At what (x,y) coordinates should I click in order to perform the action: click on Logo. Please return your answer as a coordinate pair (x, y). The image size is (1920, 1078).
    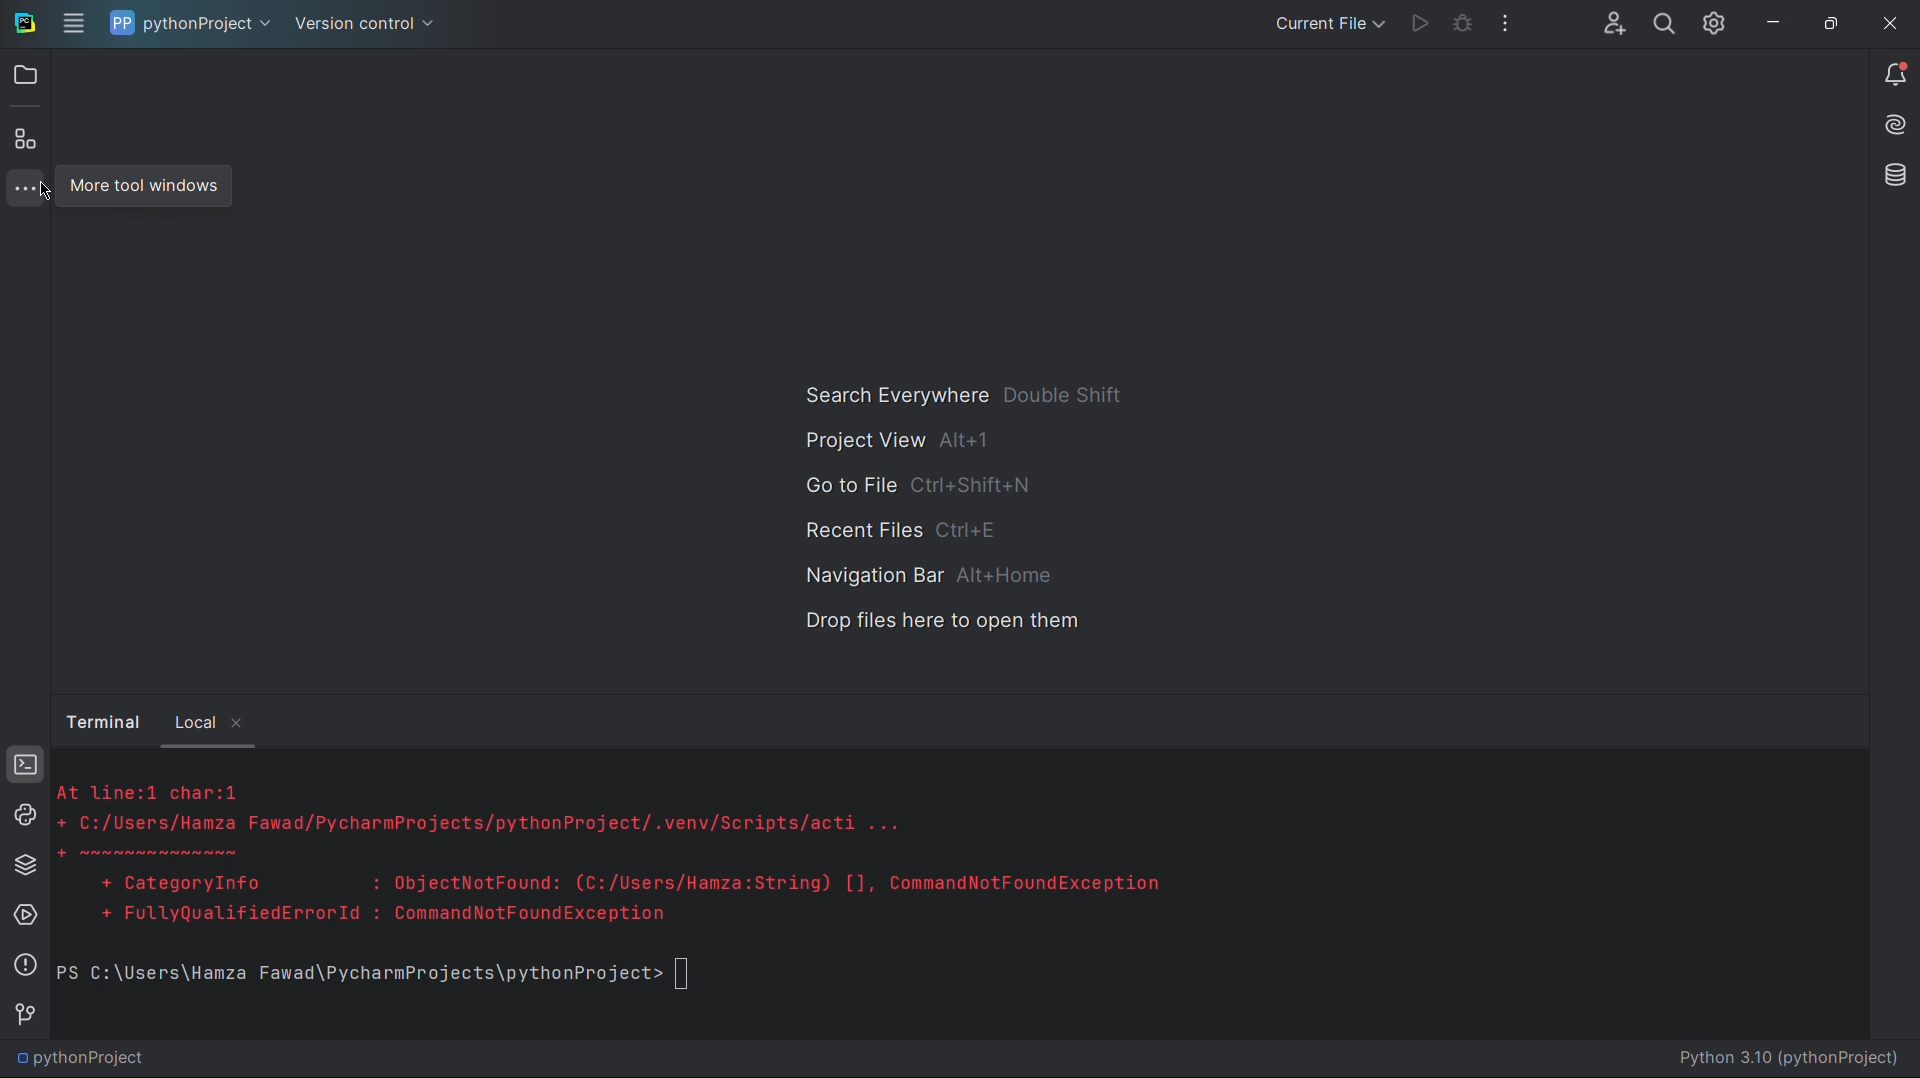
    Looking at the image, I should click on (24, 27).